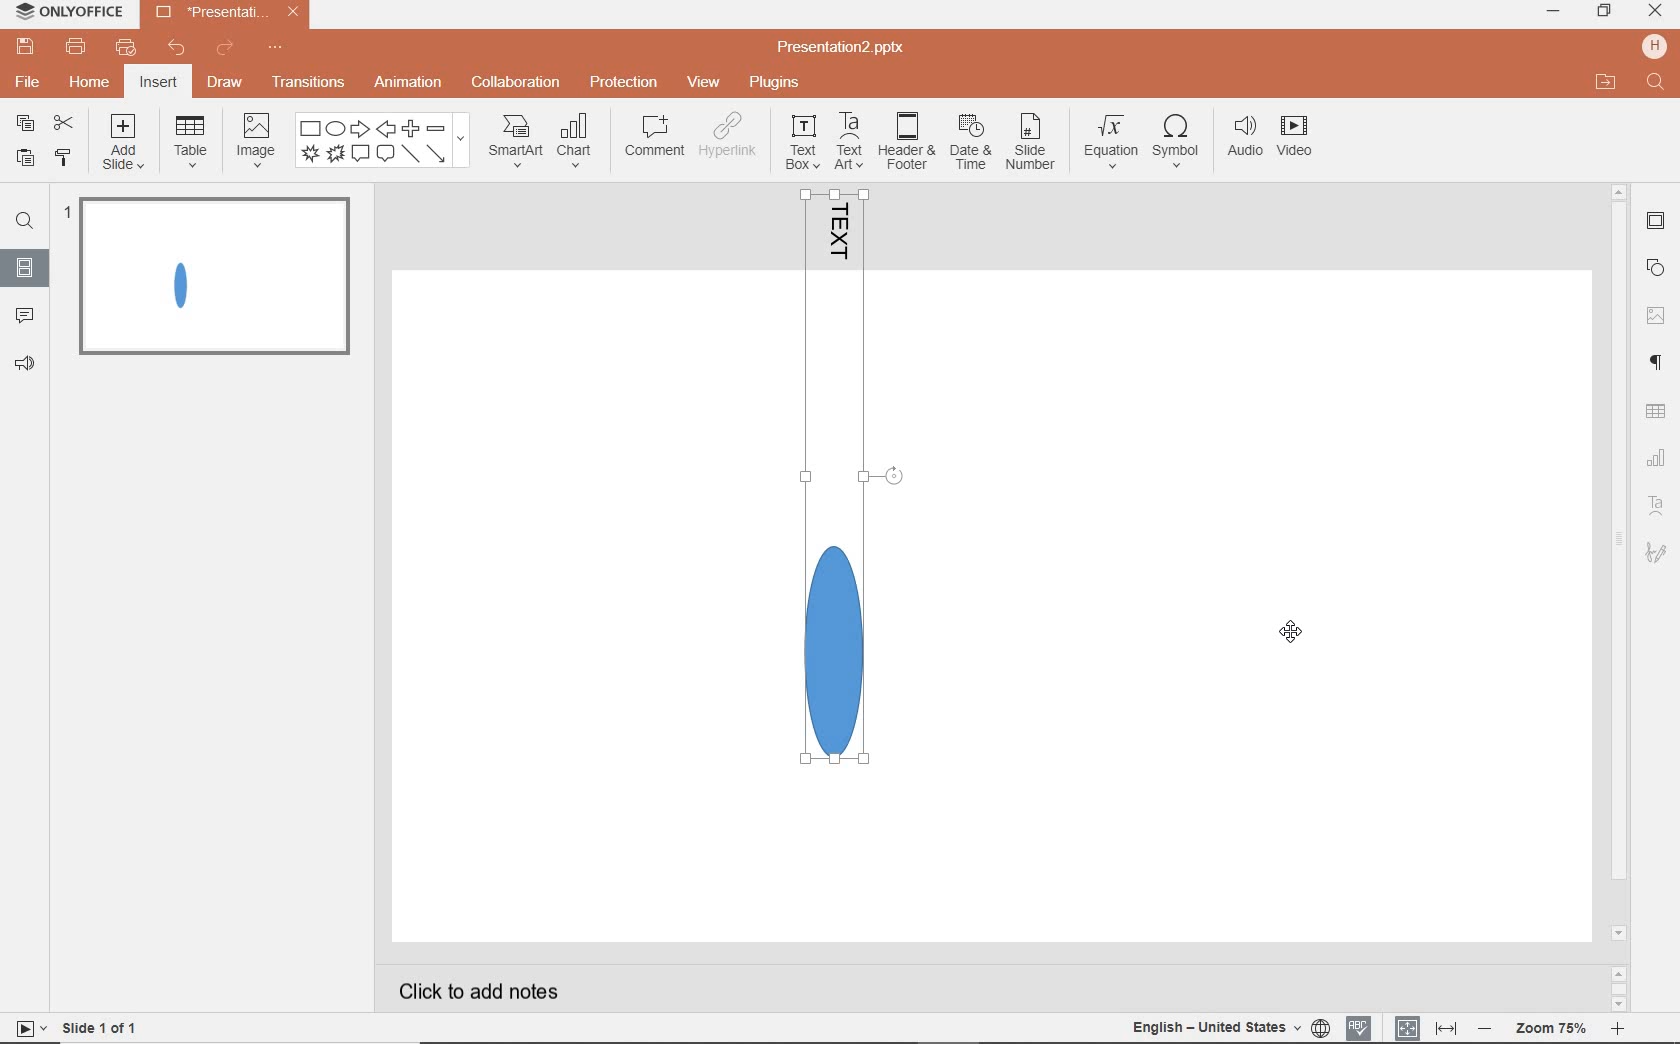  I want to click on copy, so click(25, 123).